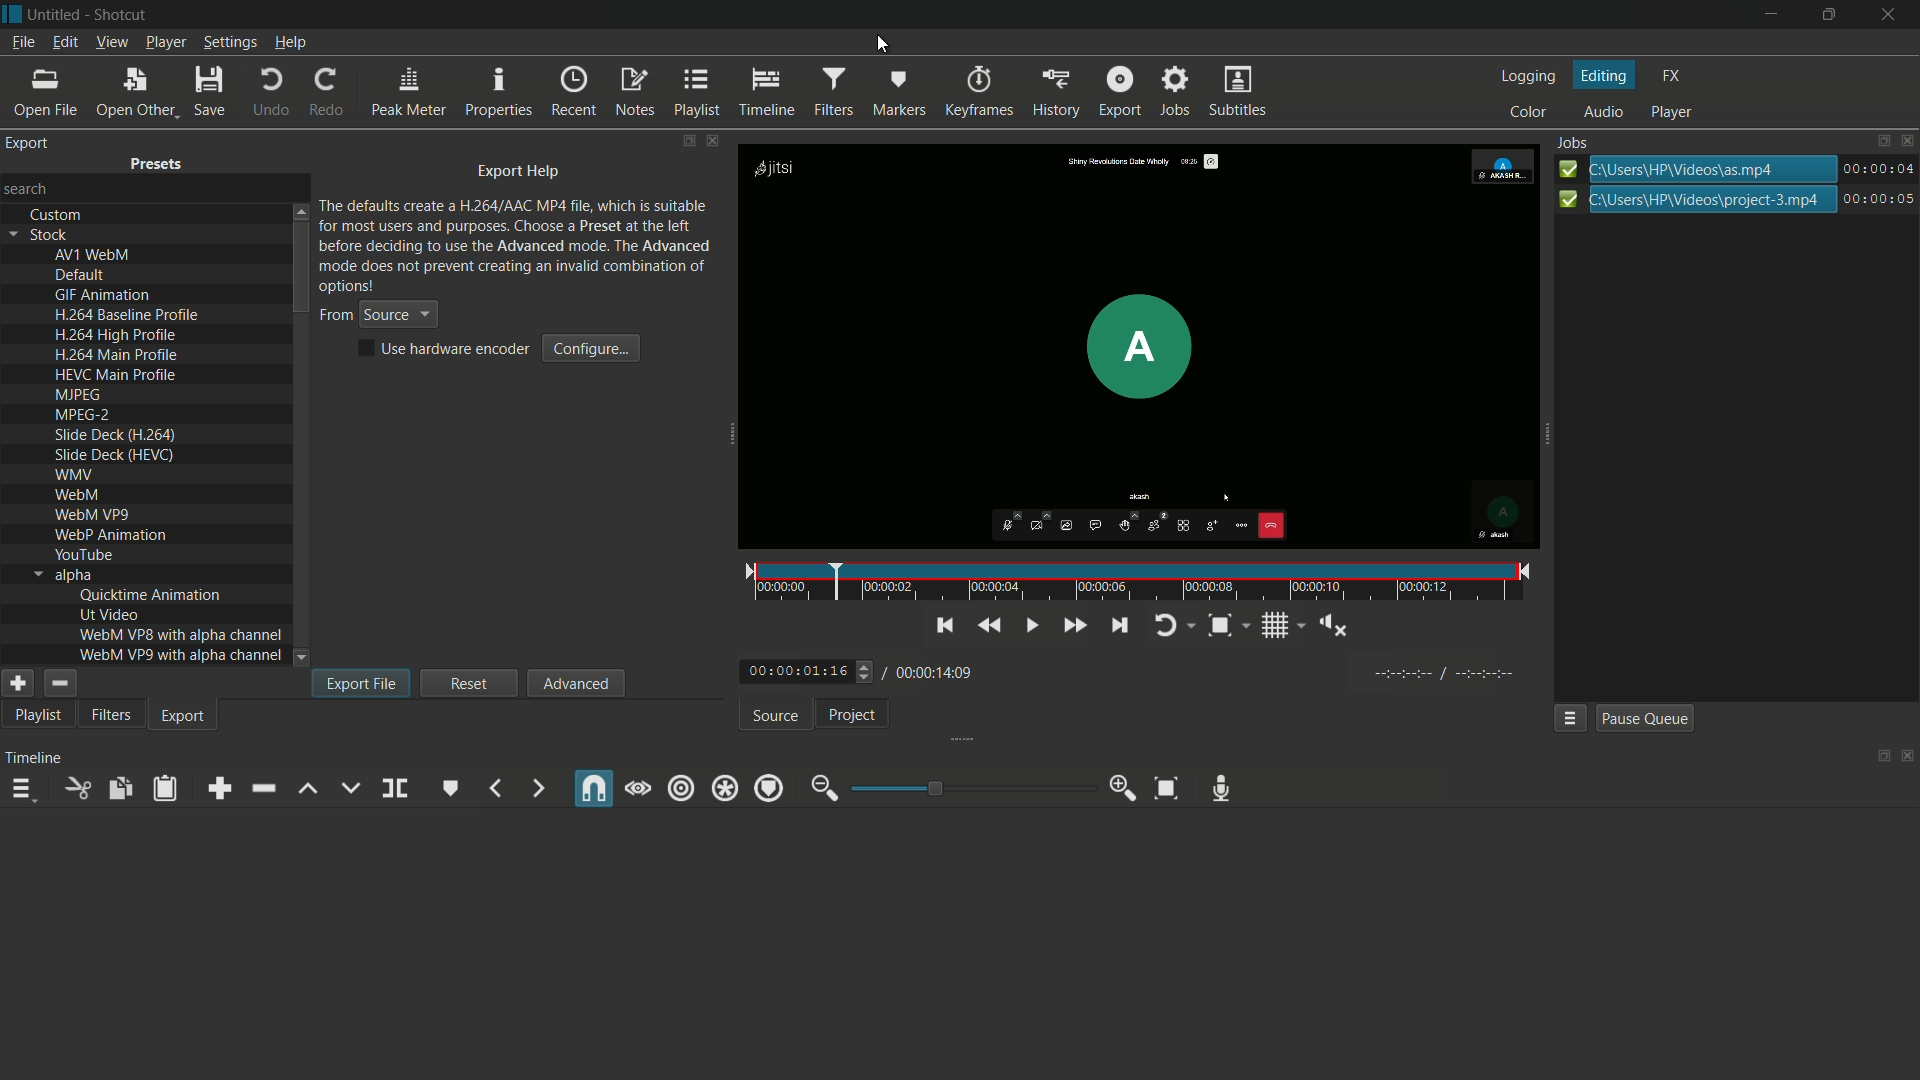 Image resolution: width=1920 pixels, height=1080 pixels. I want to click on Use hardware encoder, so click(443, 350).